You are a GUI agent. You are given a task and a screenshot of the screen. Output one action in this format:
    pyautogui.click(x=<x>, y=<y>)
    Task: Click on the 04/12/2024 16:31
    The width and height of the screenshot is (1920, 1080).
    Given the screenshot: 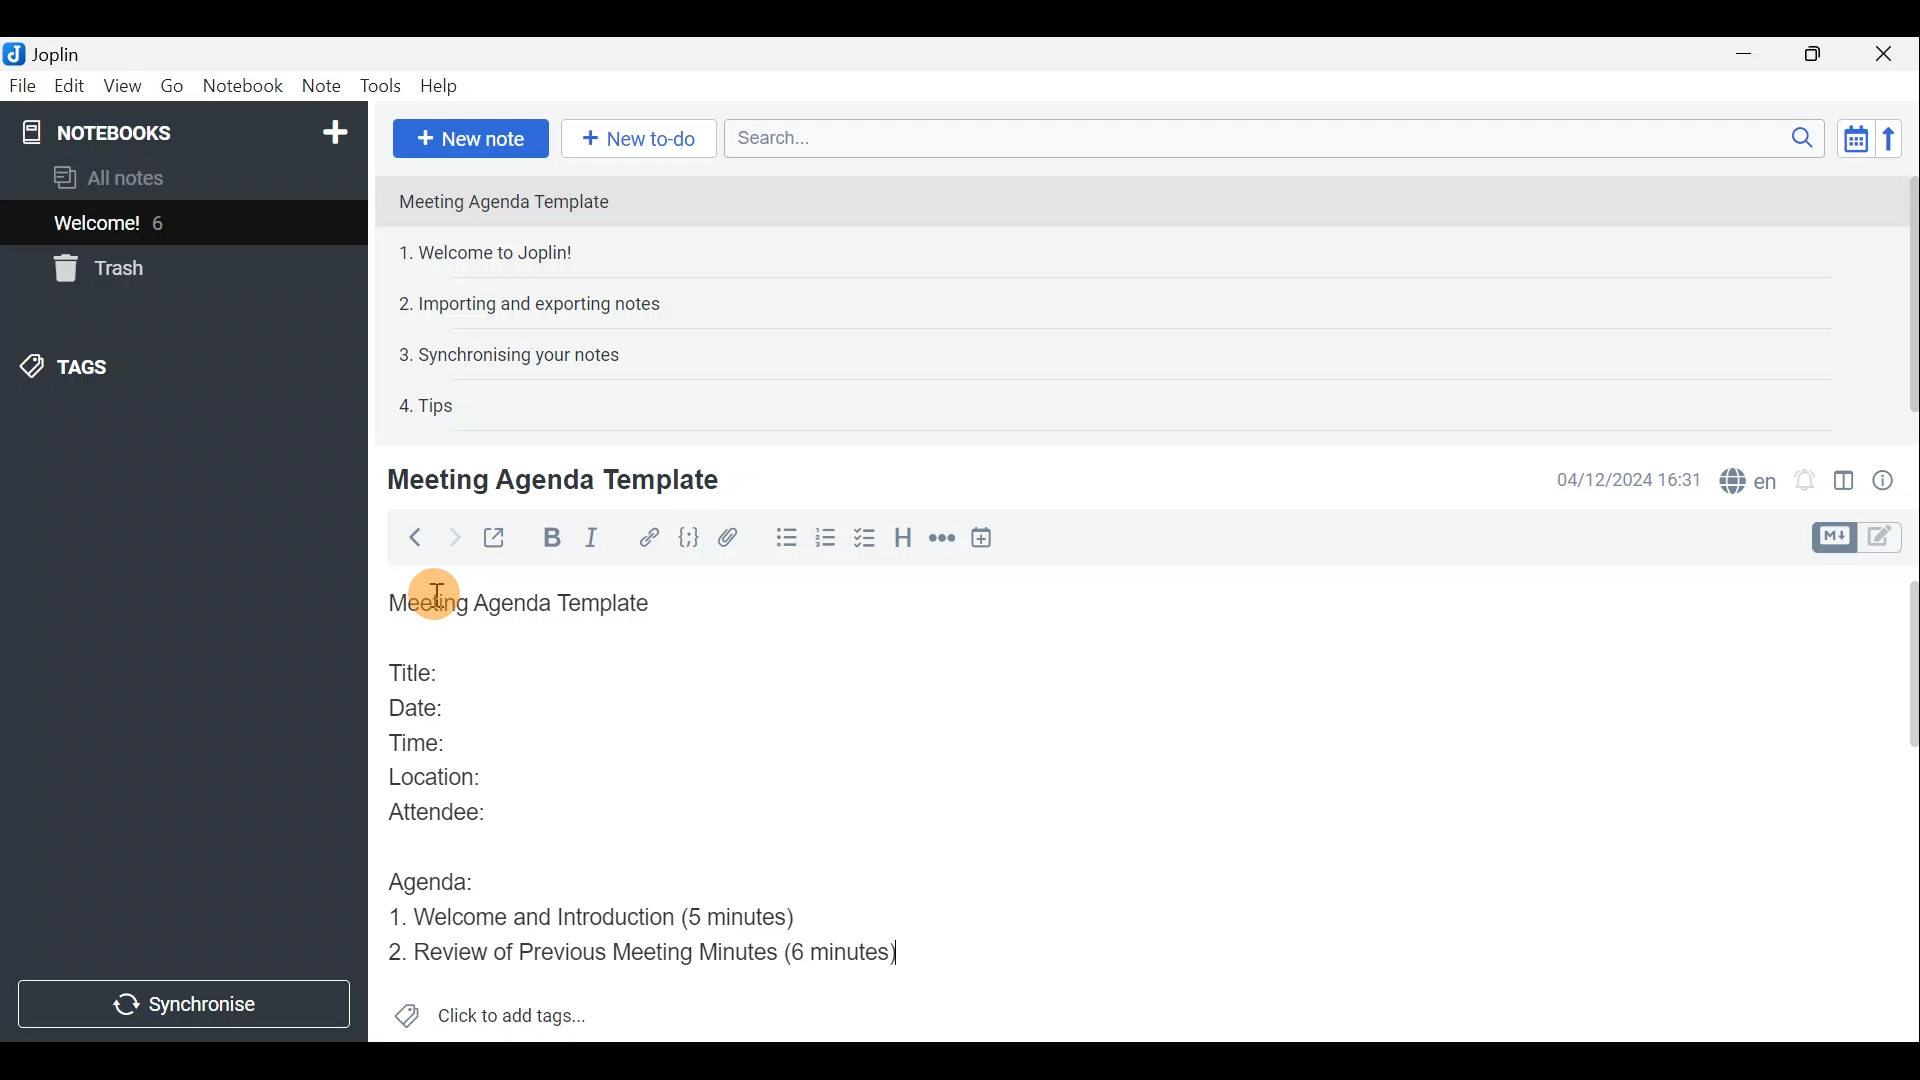 What is the action you would take?
    pyautogui.click(x=1619, y=478)
    